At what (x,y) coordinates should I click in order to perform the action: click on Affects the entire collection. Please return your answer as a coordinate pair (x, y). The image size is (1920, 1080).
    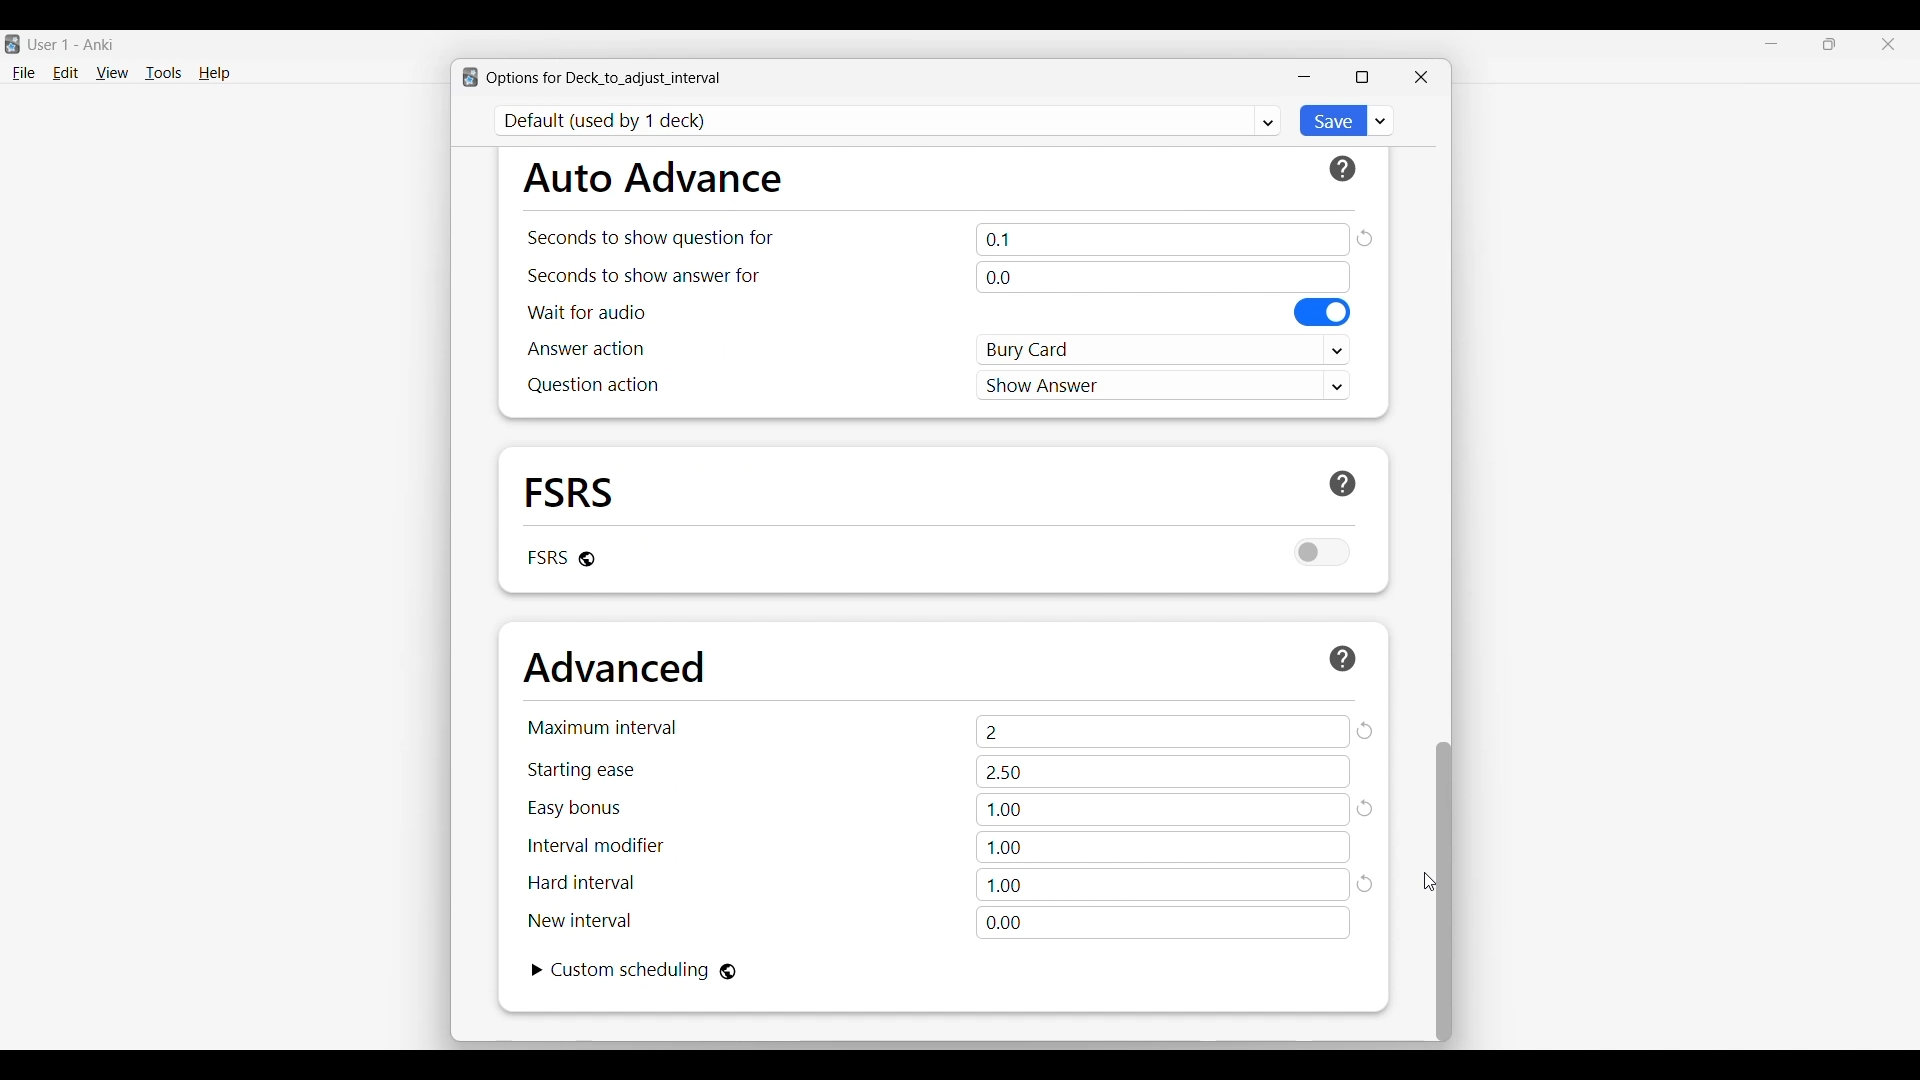
    Looking at the image, I should click on (587, 559).